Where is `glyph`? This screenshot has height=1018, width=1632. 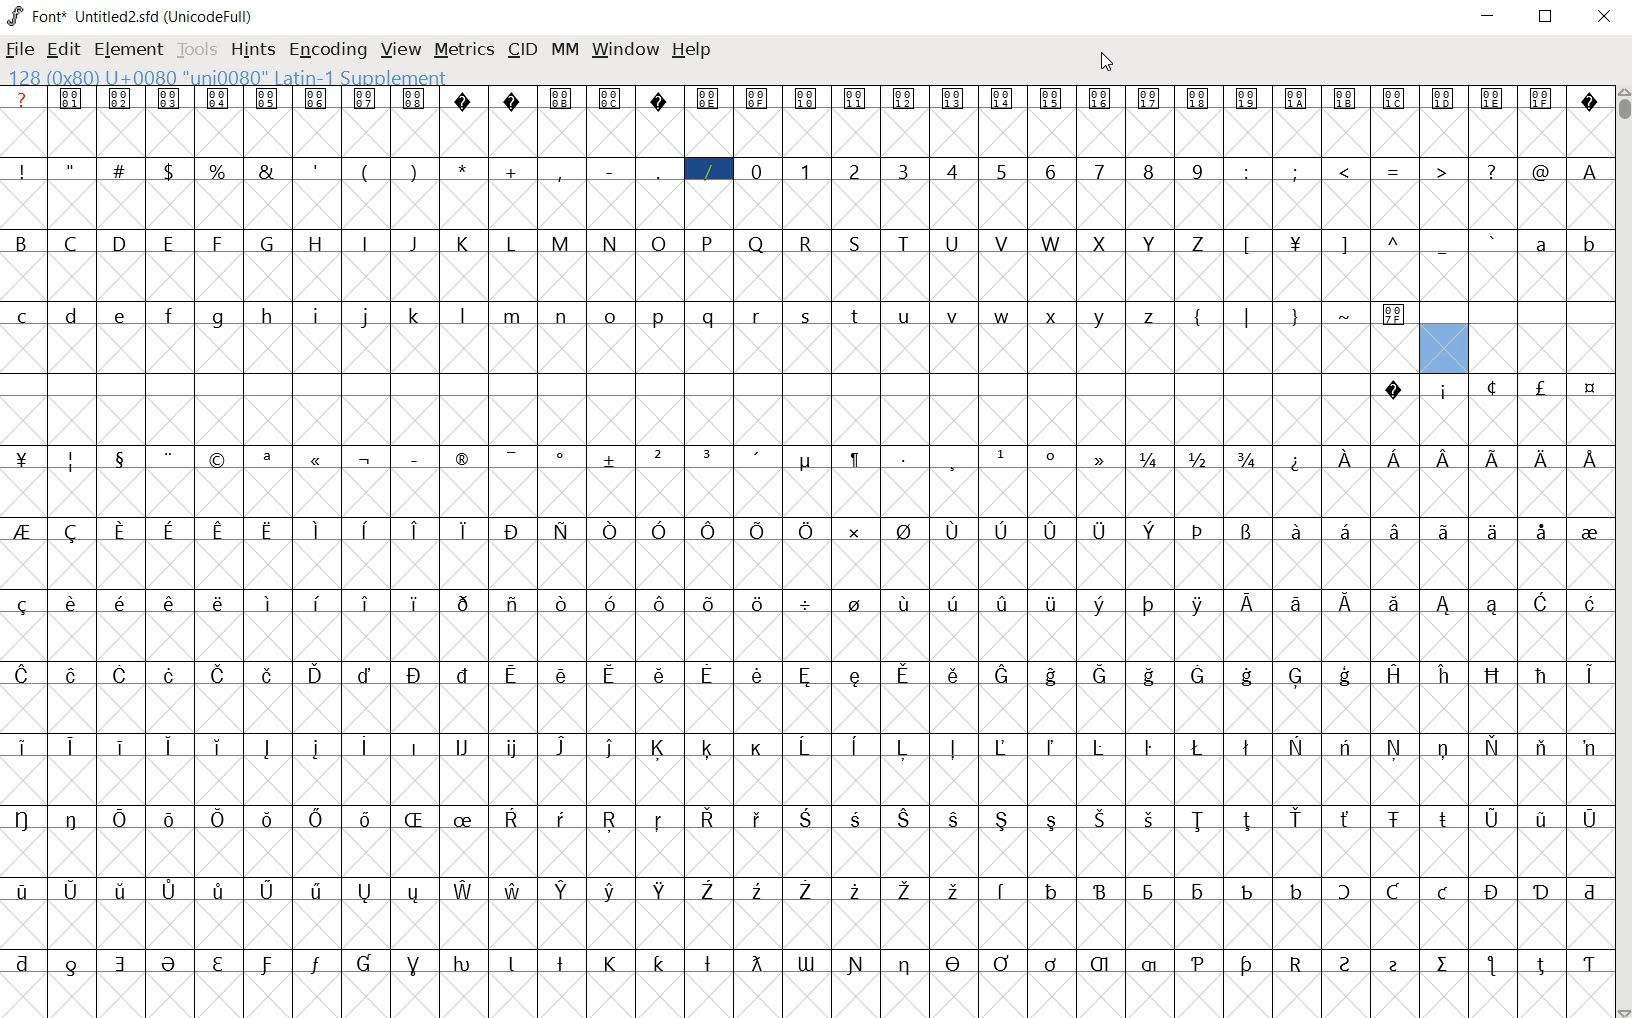
glyph is located at coordinates (1492, 531).